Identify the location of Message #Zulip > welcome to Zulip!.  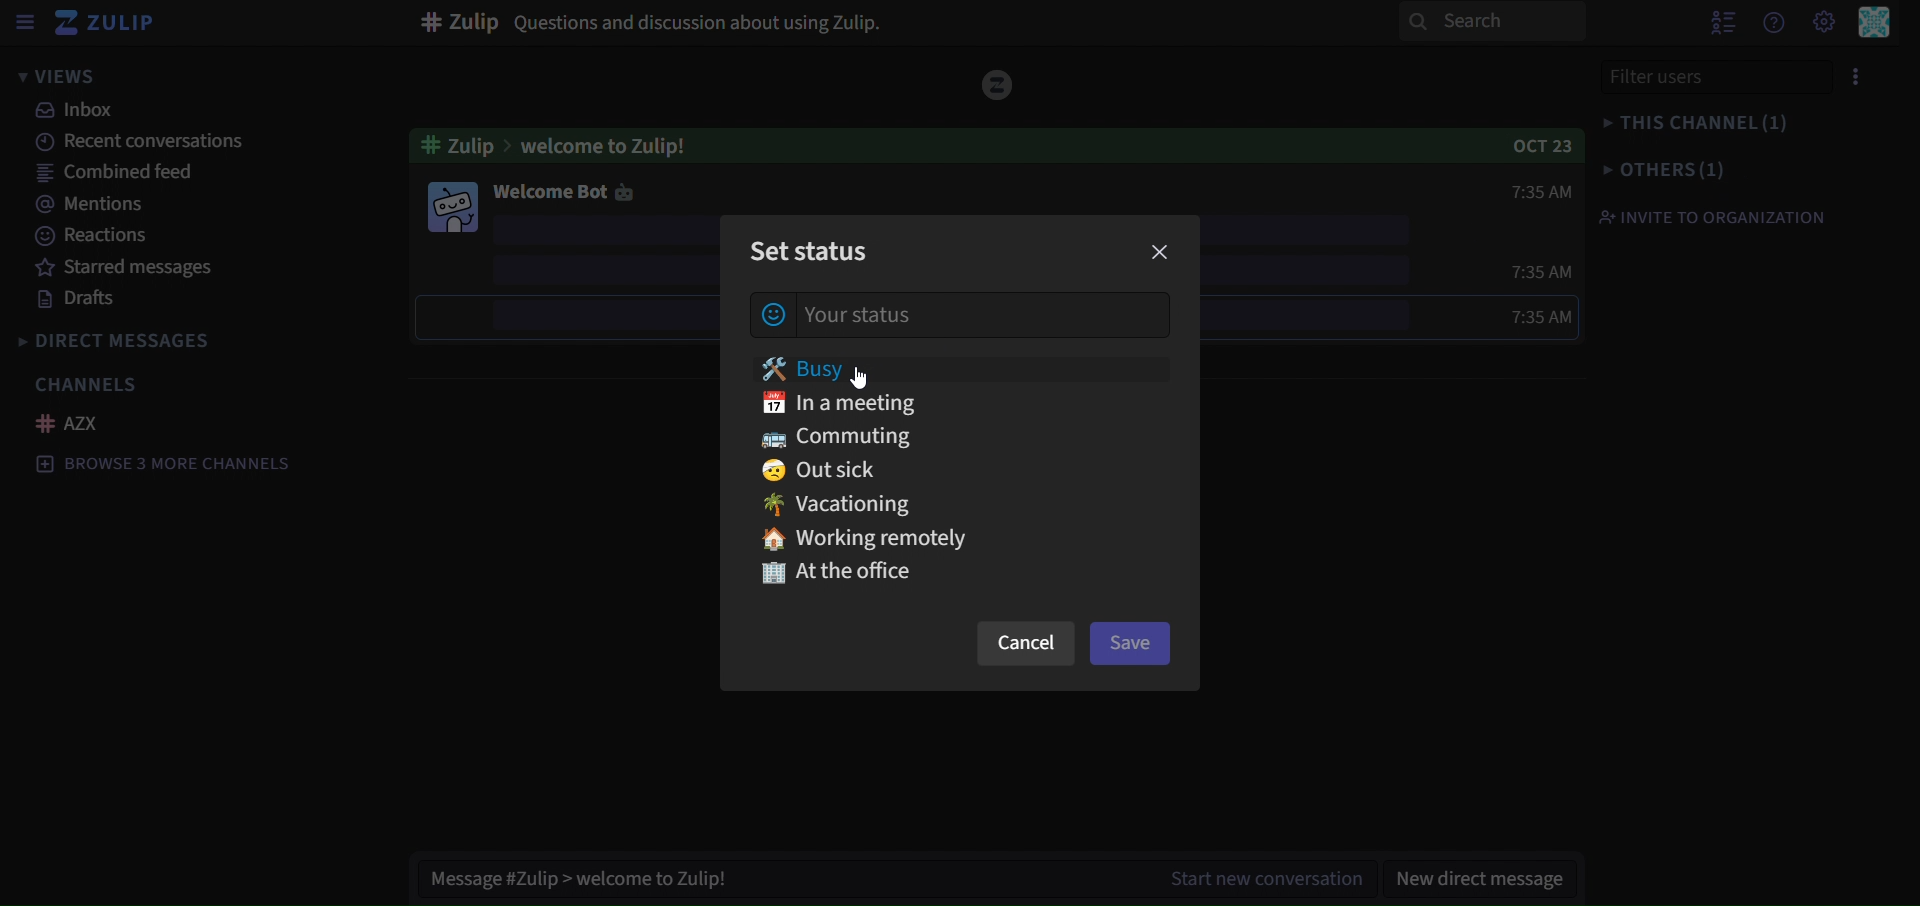
(586, 877).